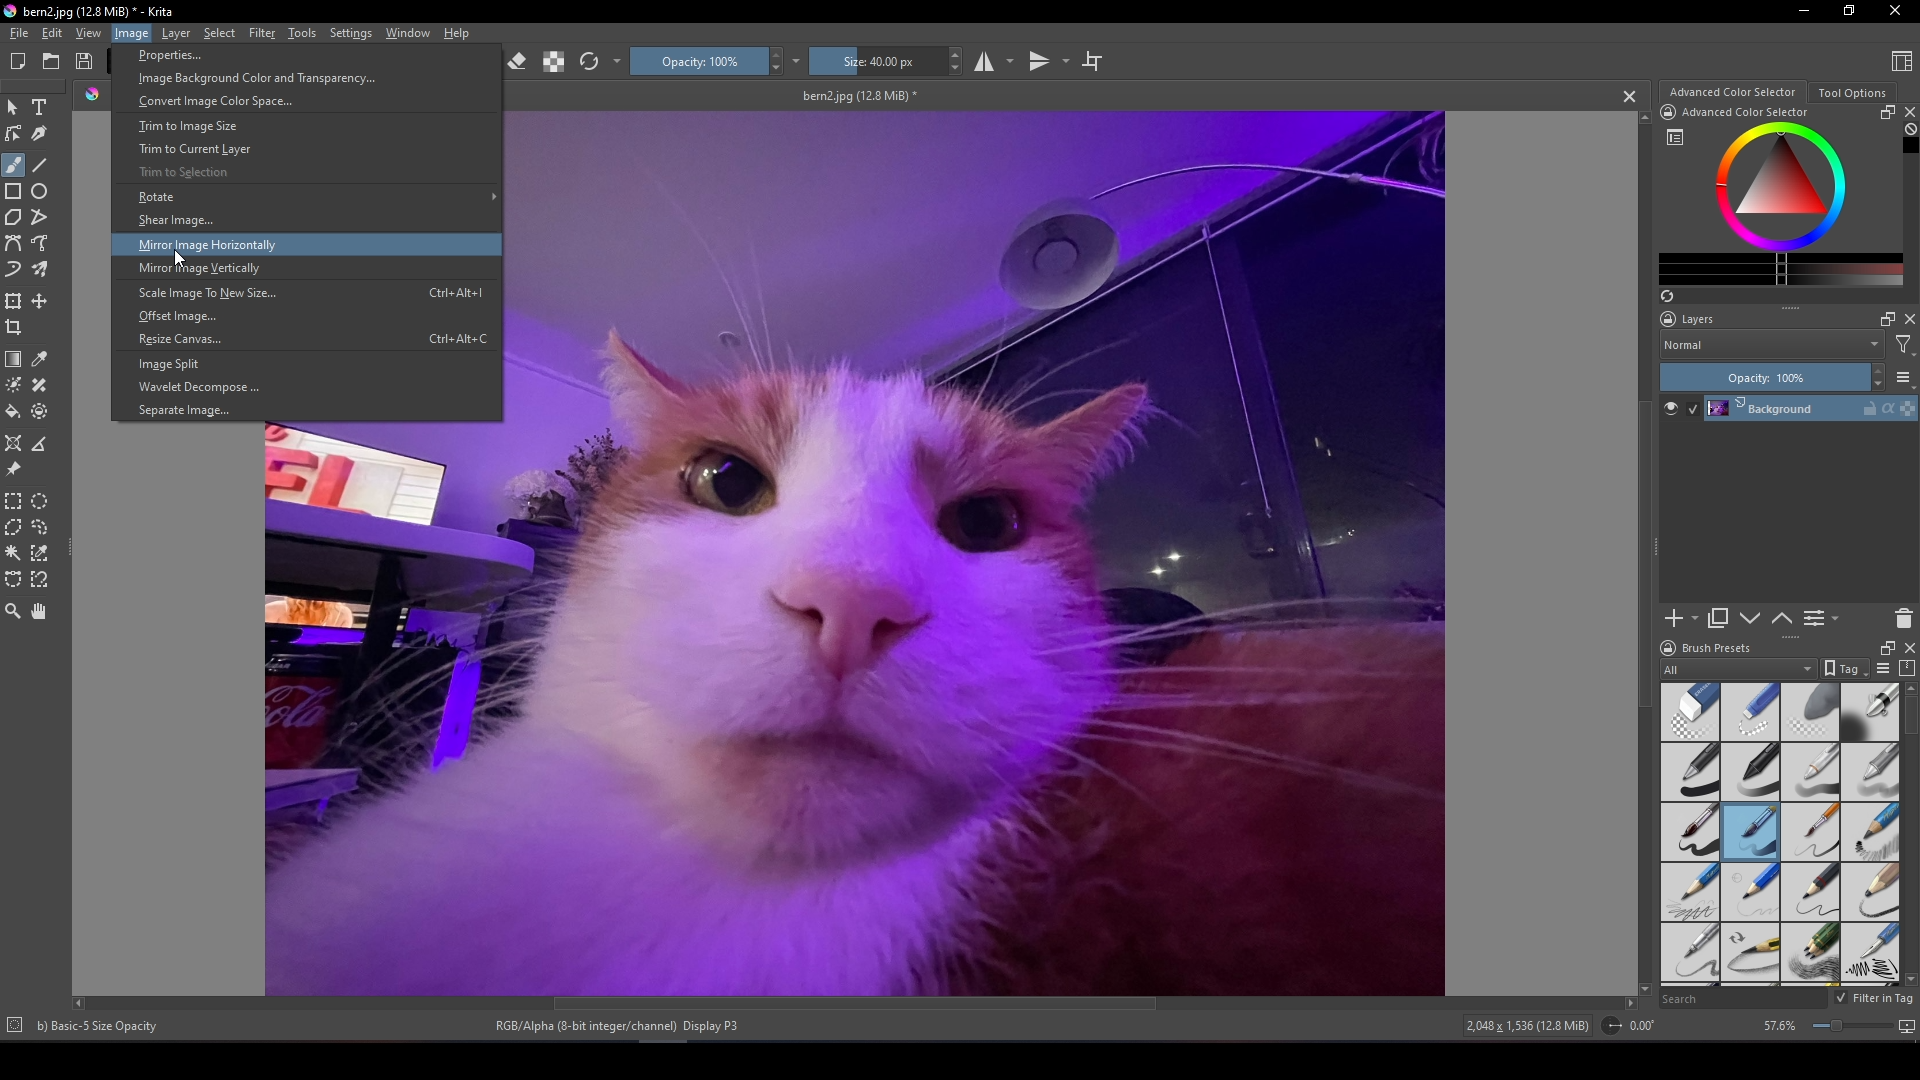 The height and width of the screenshot is (1080, 1920). What do you see at coordinates (40, 579) in the screenshot?
I see `Magnetic curve selection tool` at bounding box center [40, 579].